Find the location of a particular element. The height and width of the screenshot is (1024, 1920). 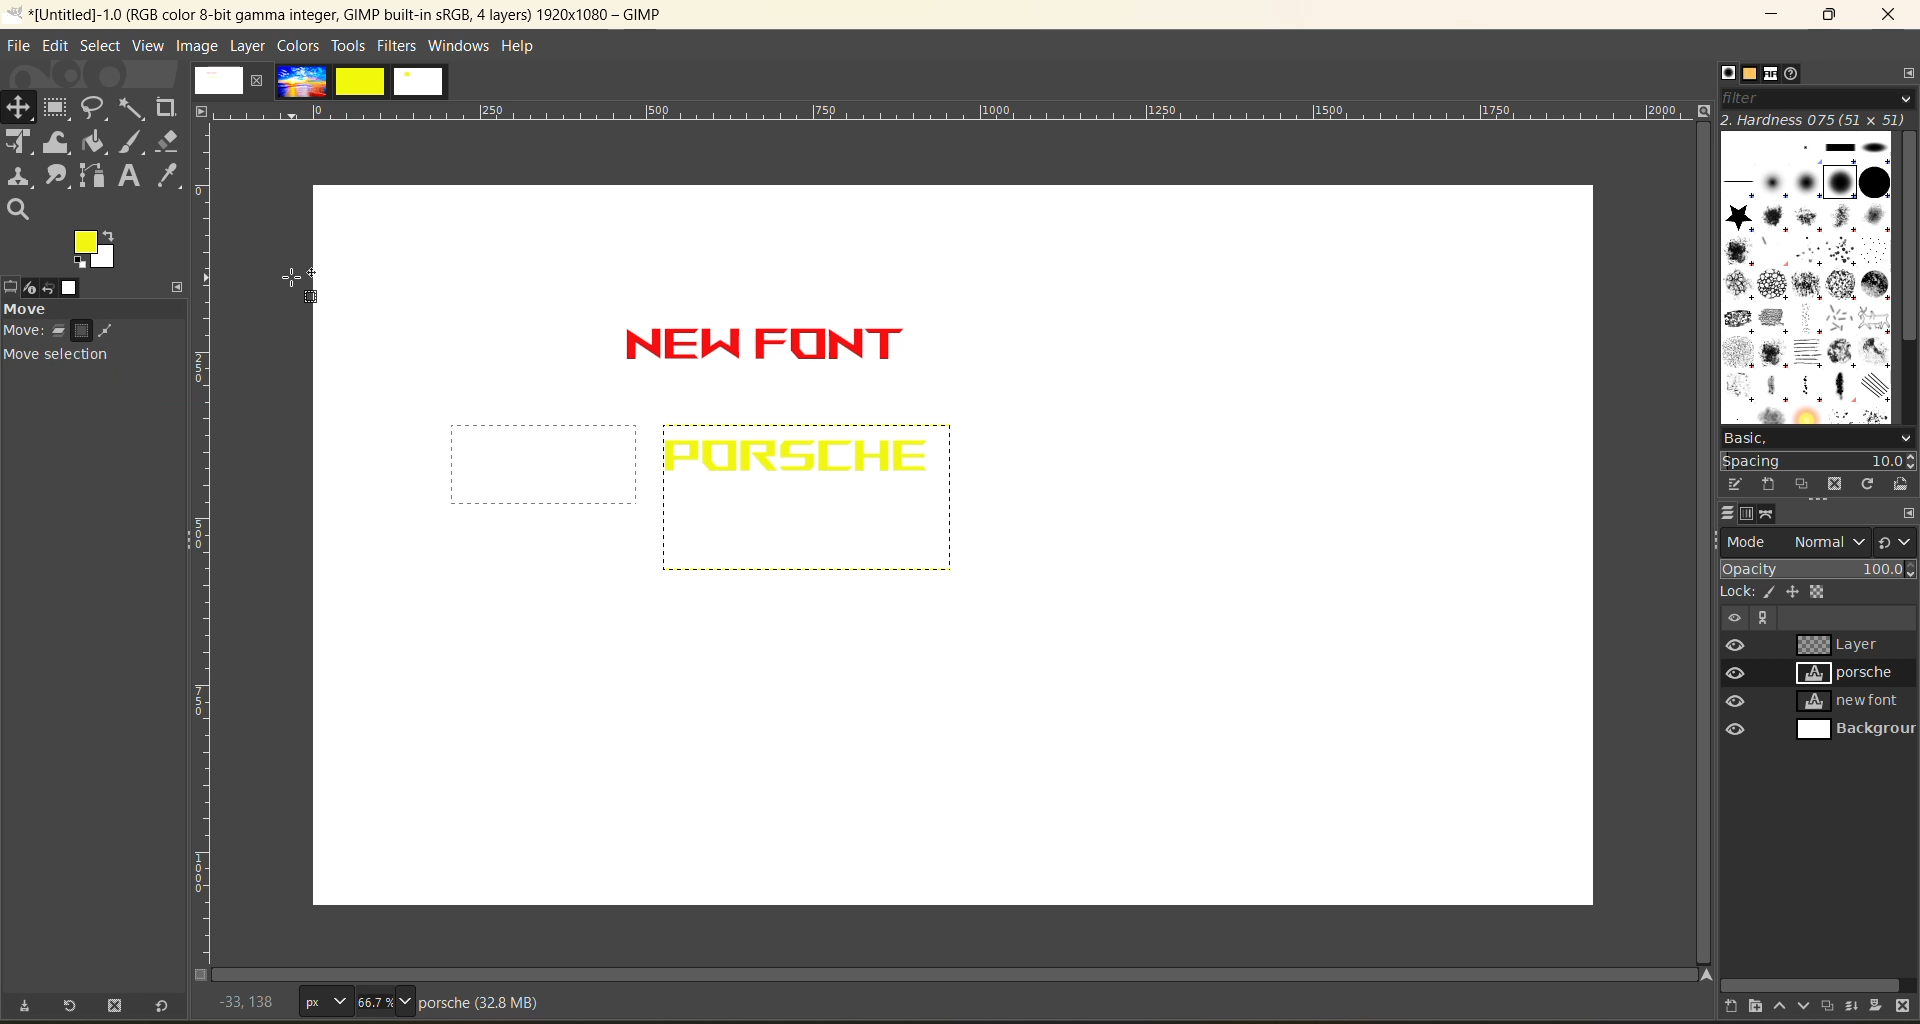

create a duplicate is located at coordinates (1829, 1005).